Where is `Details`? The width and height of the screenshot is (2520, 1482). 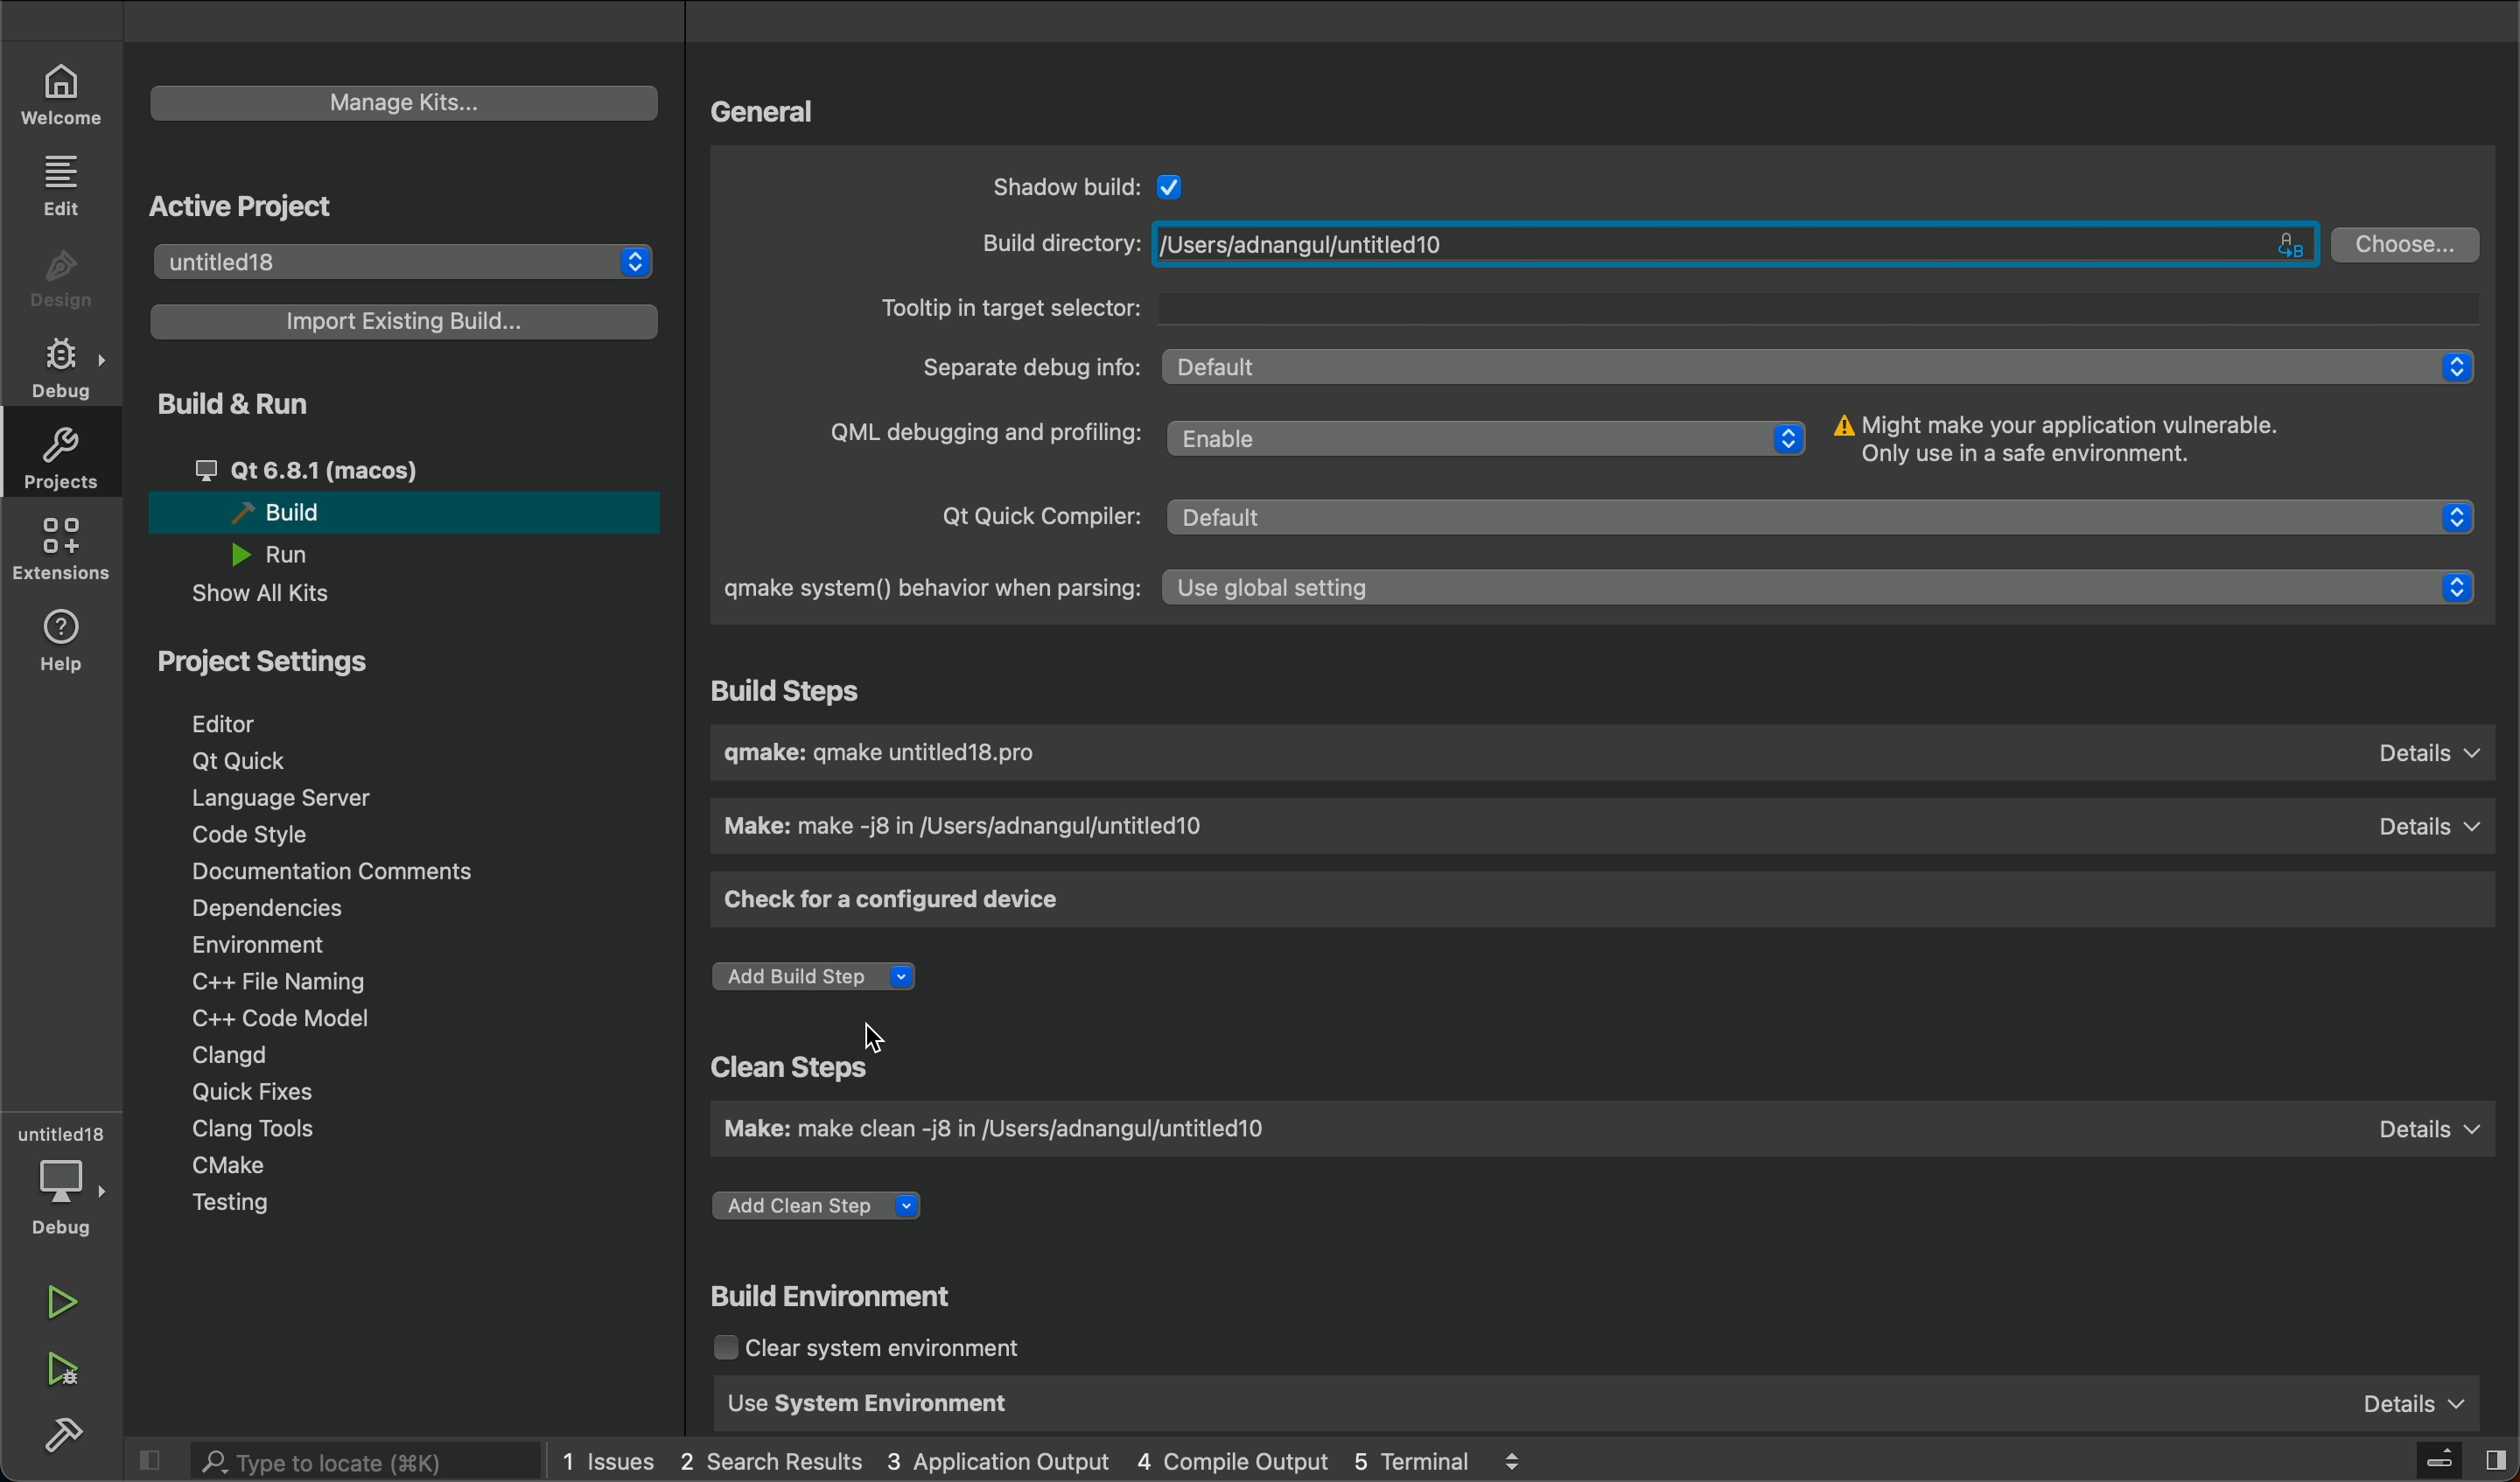 Details is located at coordinates (2430, 1125).